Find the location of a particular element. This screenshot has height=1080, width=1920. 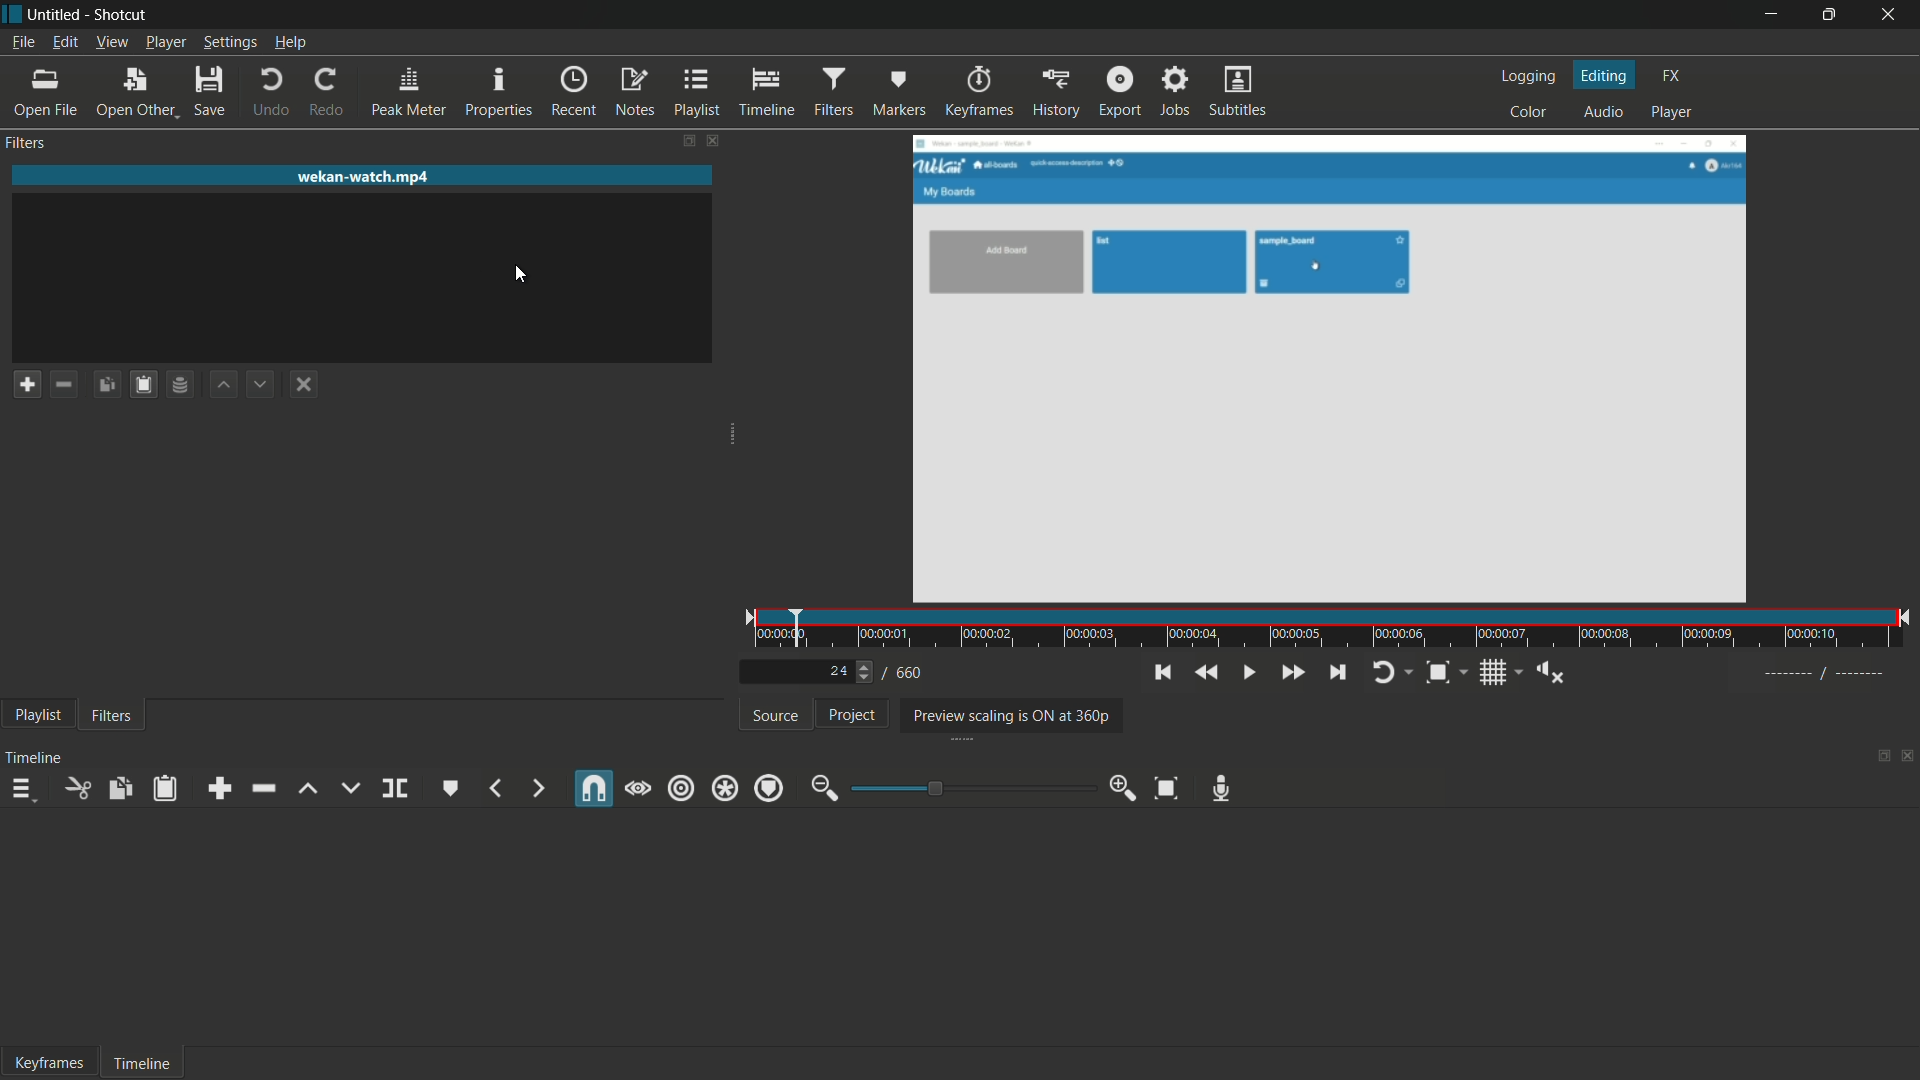

toggle player looping is located at coordinates (1384, 673).